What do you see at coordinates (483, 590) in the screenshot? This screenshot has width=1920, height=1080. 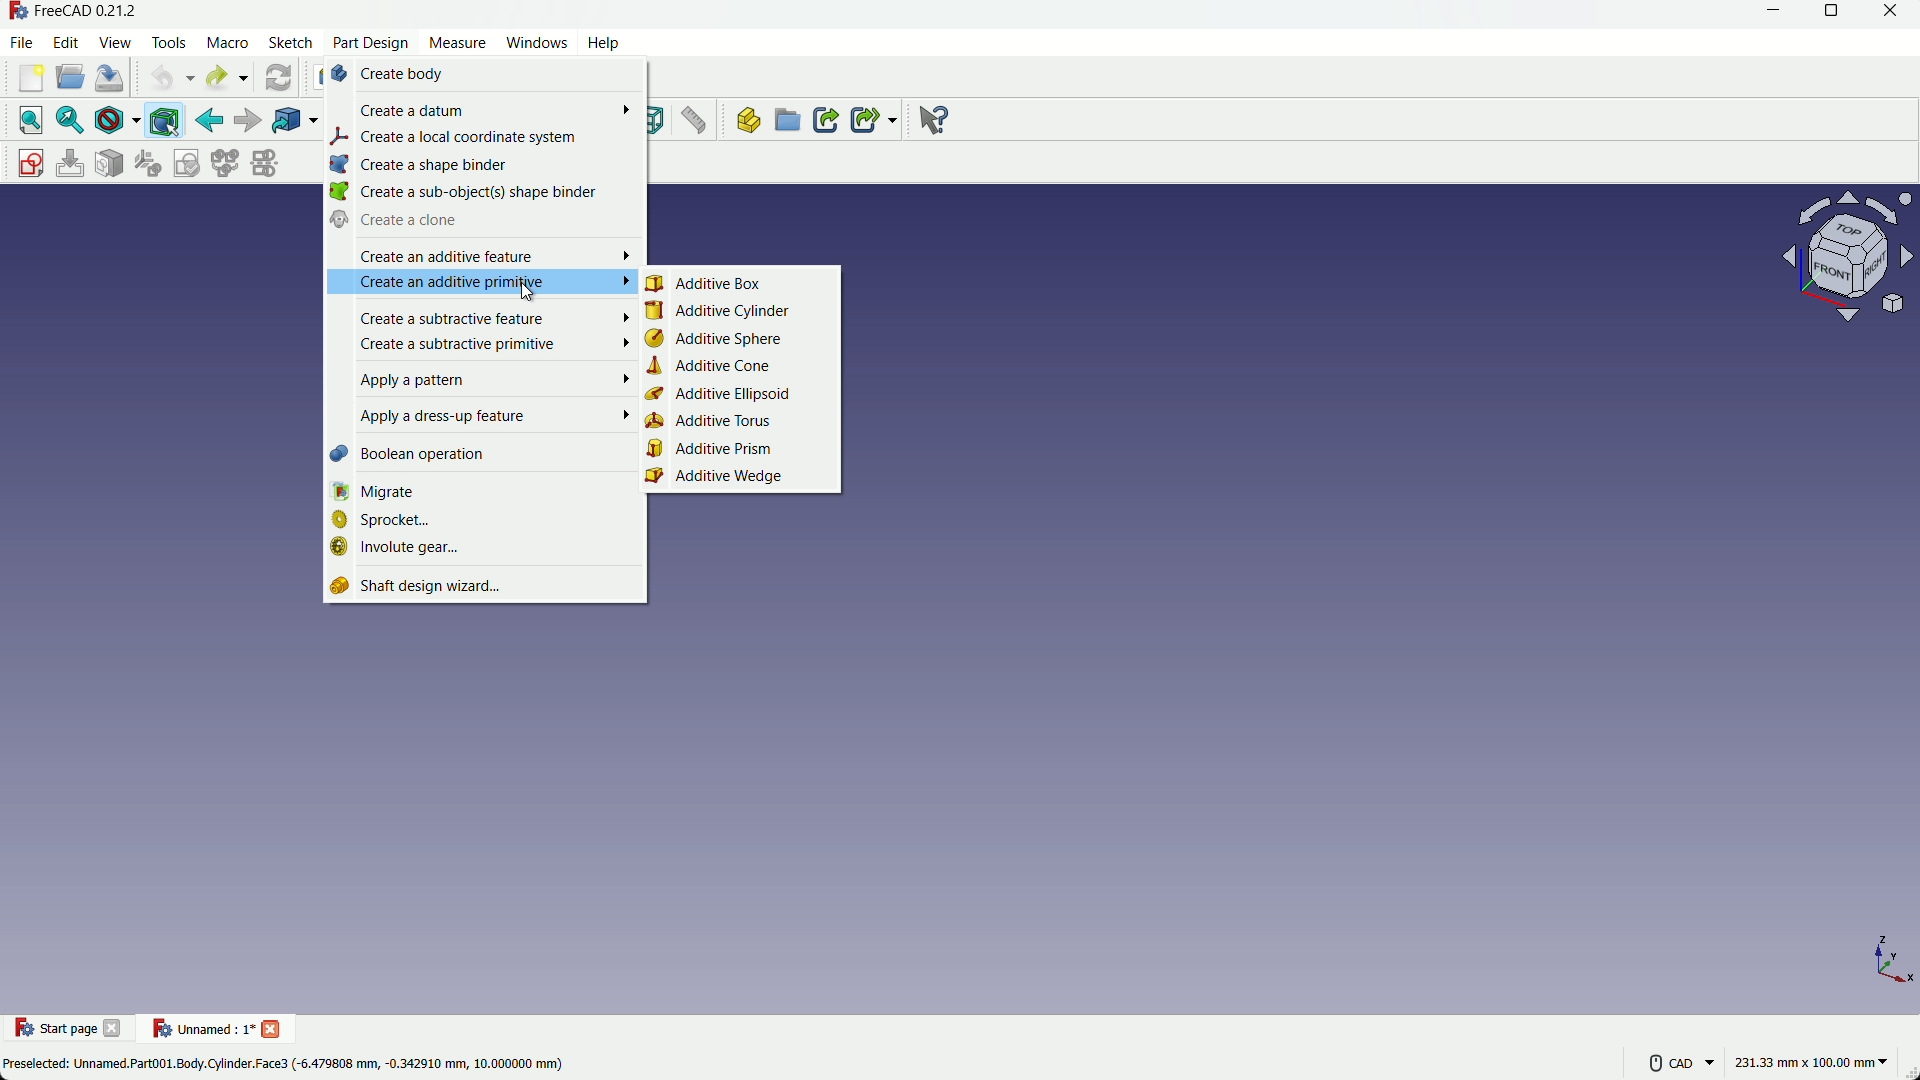 I see `shaft design wizard` at bounding box center [483, 590].